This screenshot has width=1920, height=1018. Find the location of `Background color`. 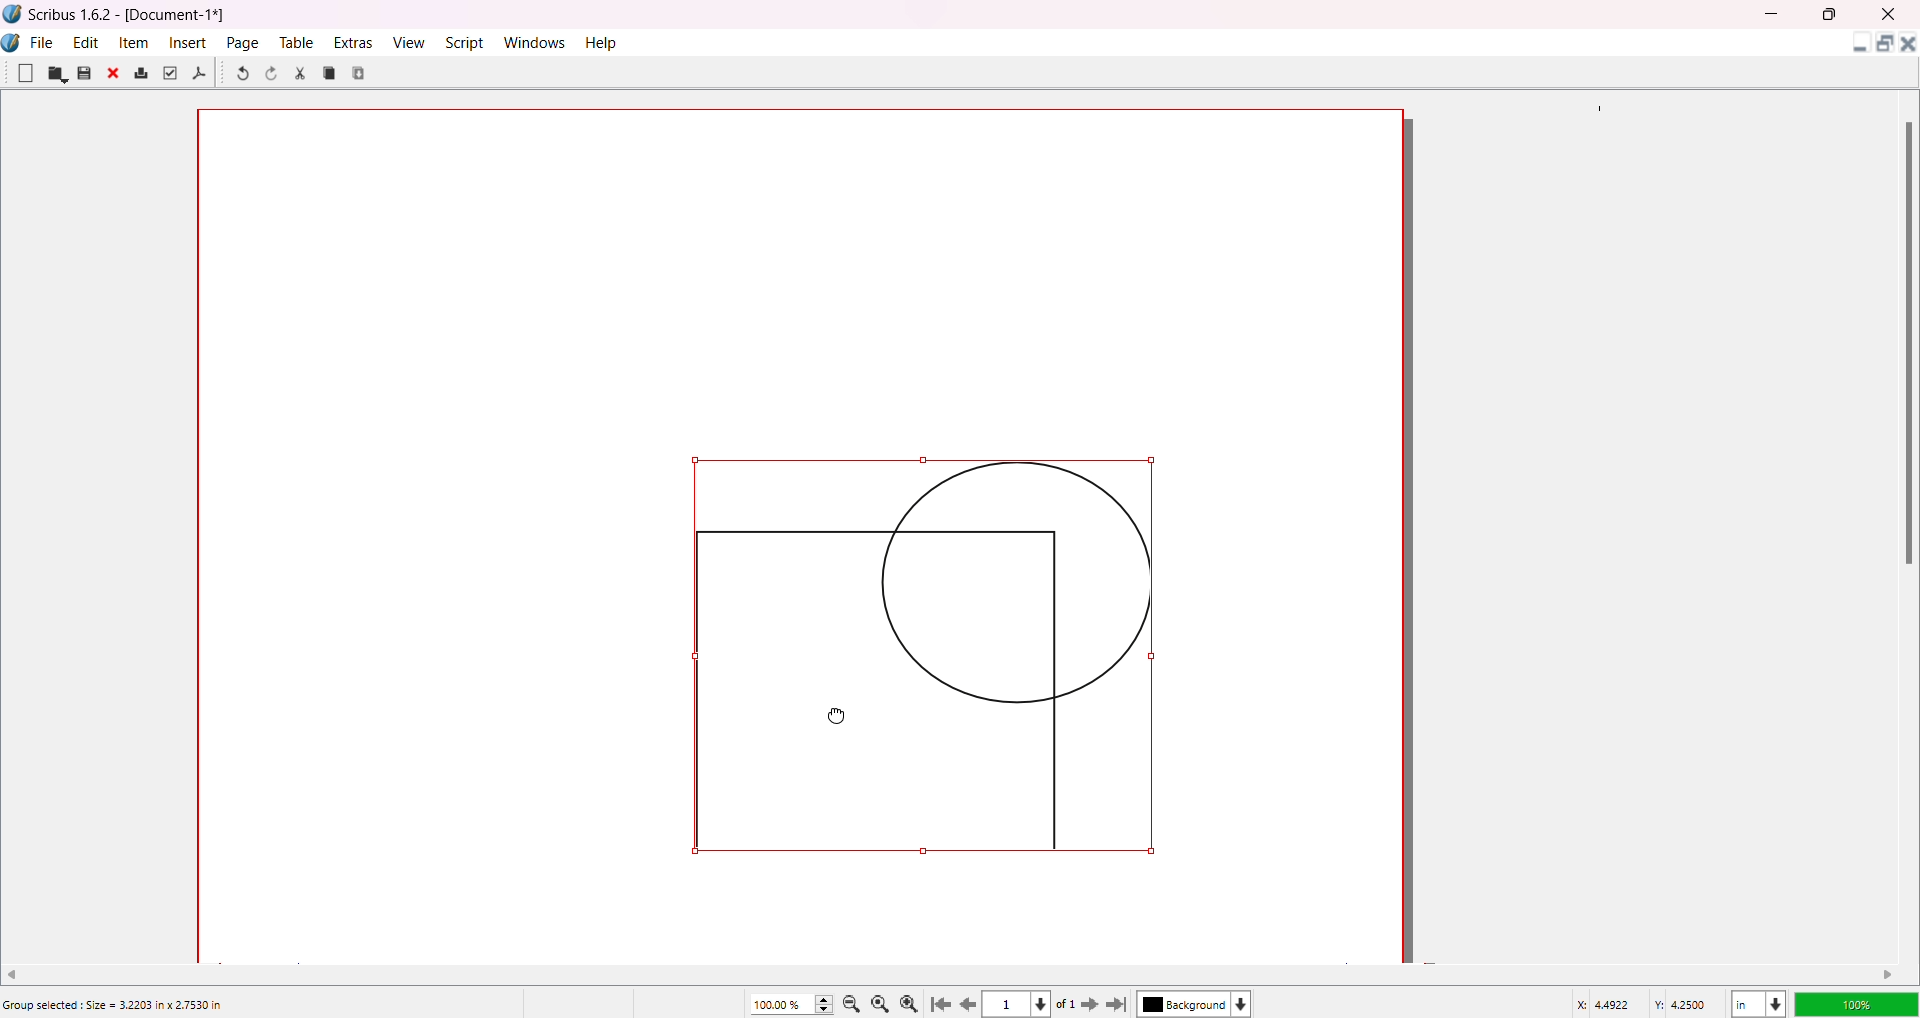

Background color is located at coordinates (1199, 1004).